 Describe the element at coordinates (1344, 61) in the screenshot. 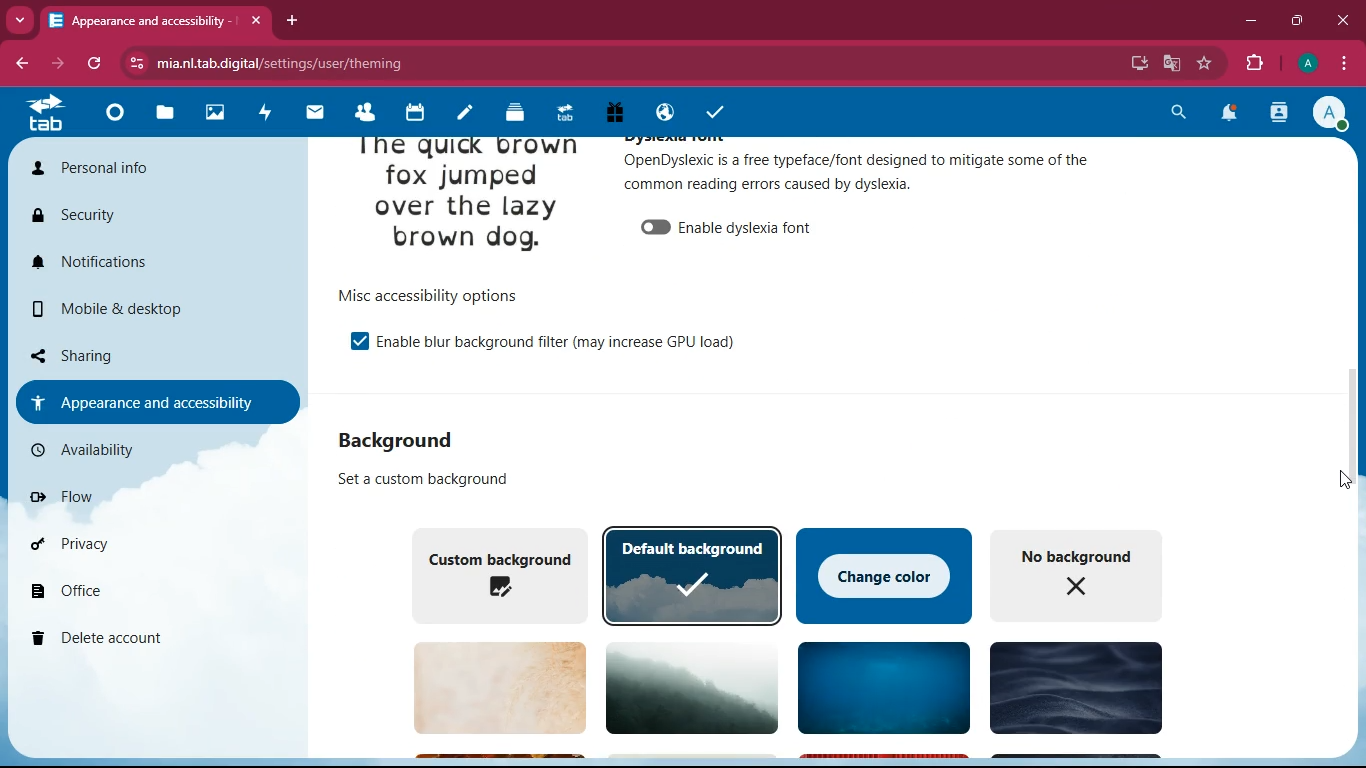

I see `menu` at that location.